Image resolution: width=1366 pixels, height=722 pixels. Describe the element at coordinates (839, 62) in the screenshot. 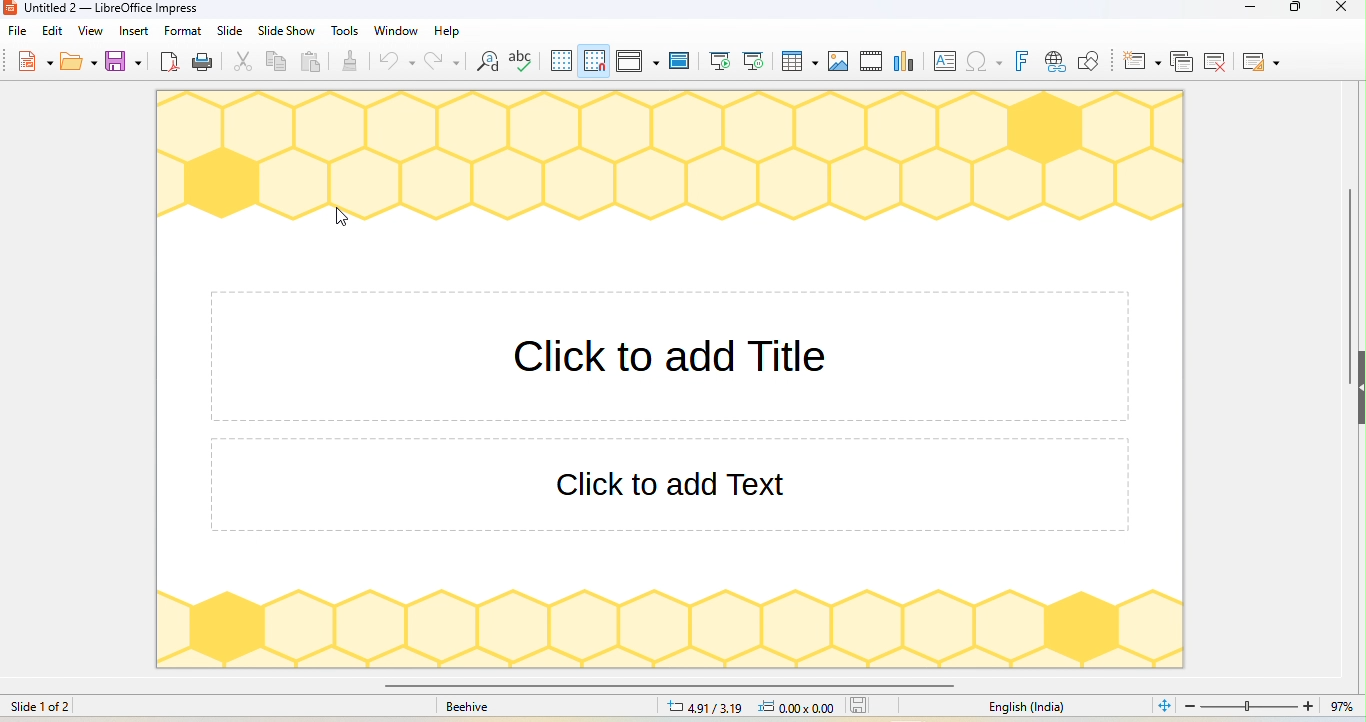

I see `insert image` at that location.